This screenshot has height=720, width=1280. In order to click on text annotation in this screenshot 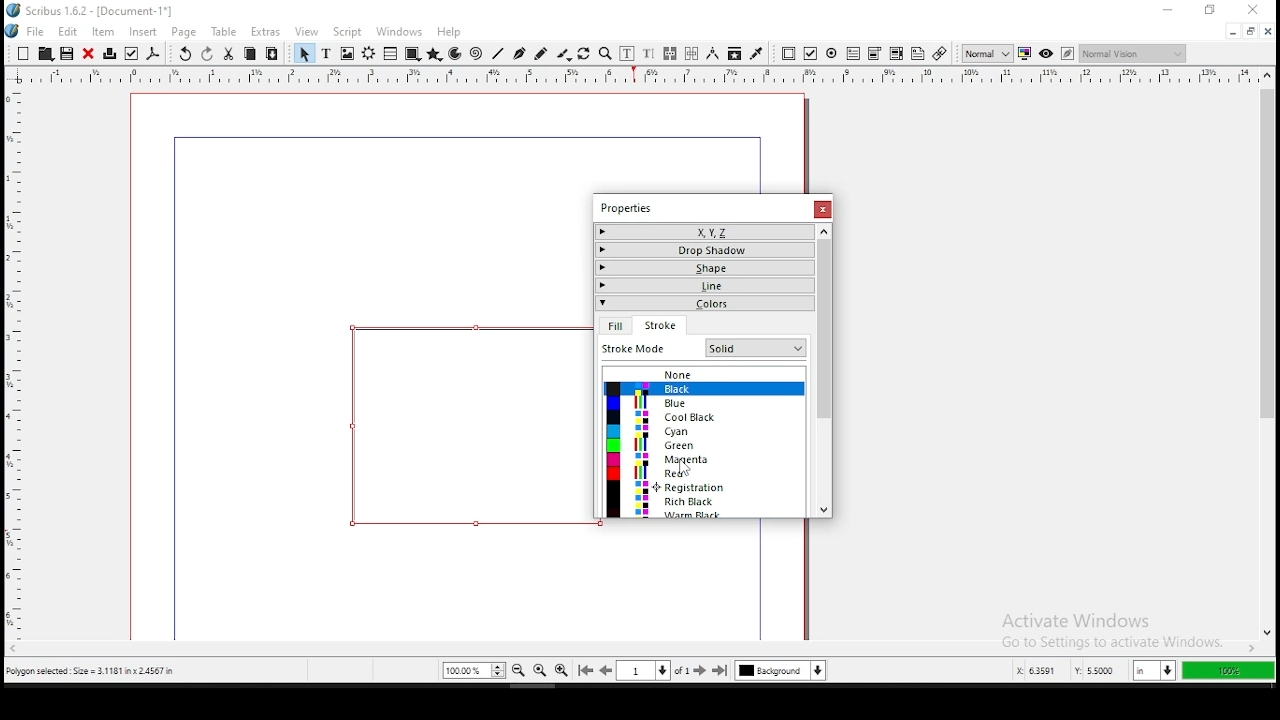, I will do `click(918, 53)`.